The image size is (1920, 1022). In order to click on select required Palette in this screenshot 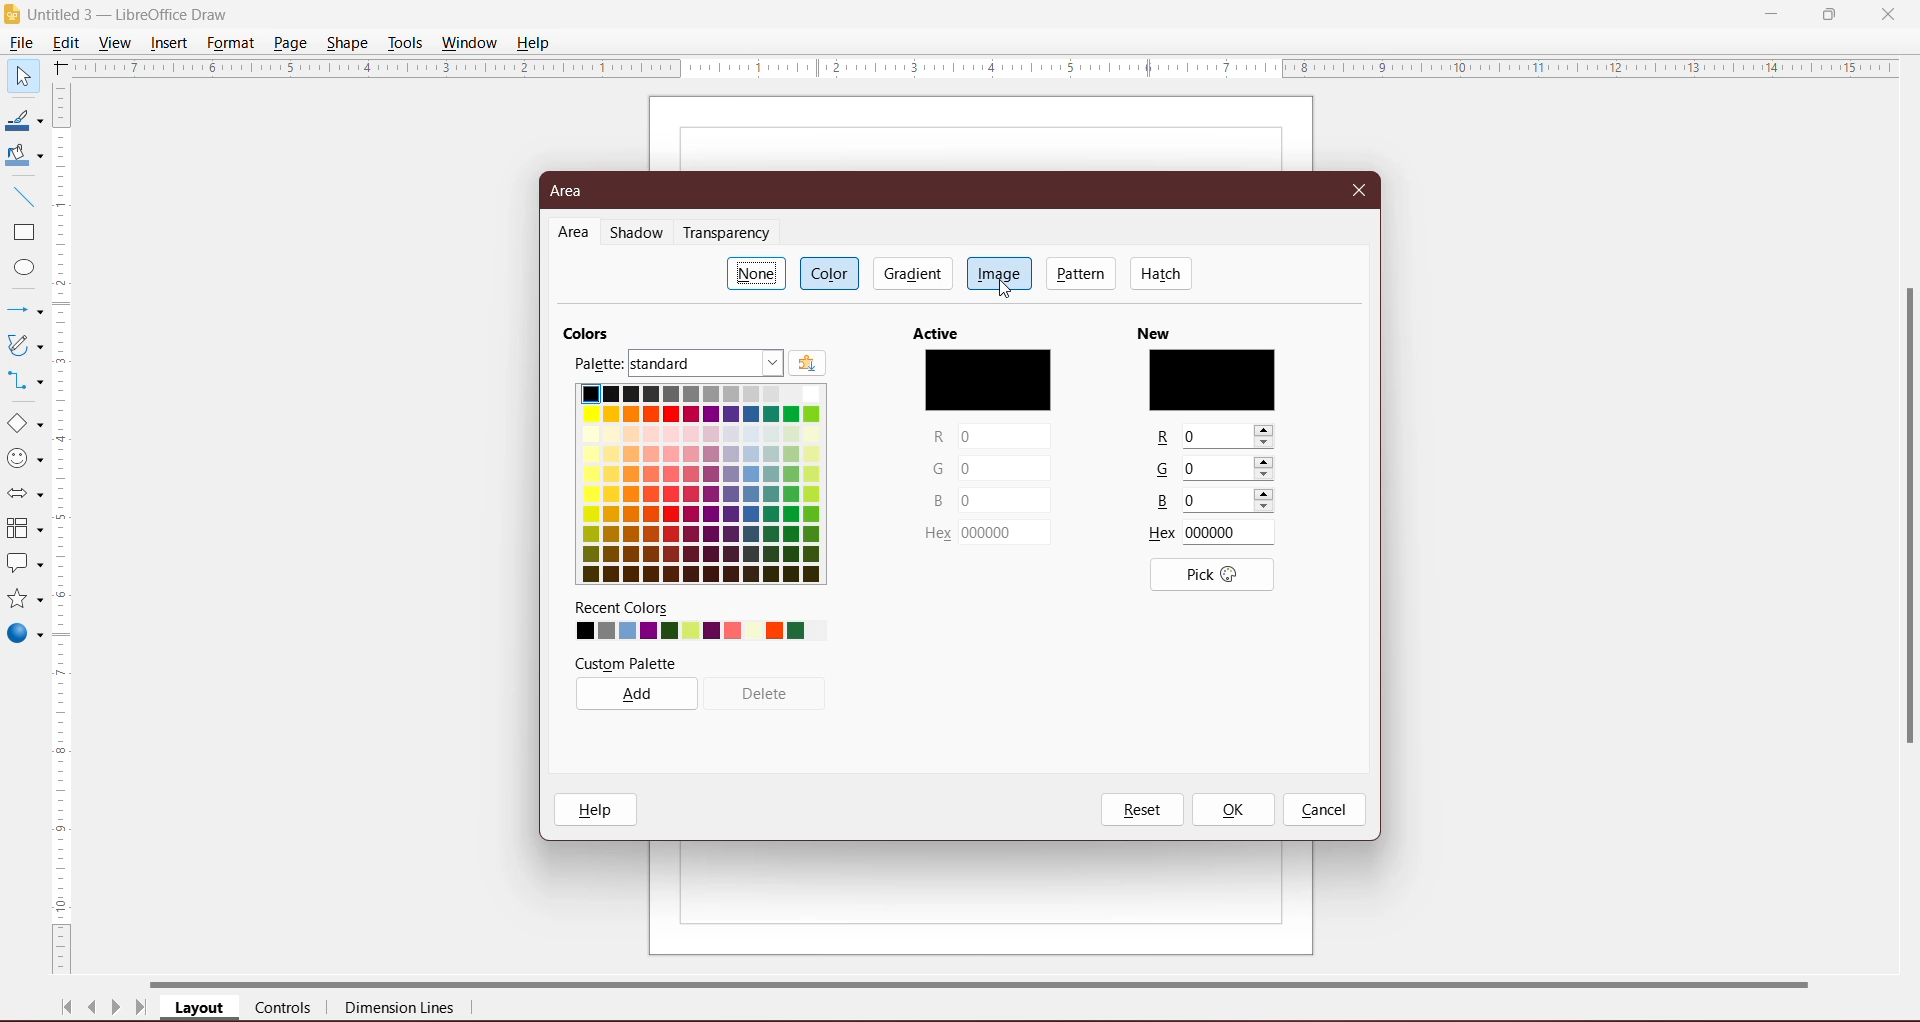, I will do `click(707, 364)`.